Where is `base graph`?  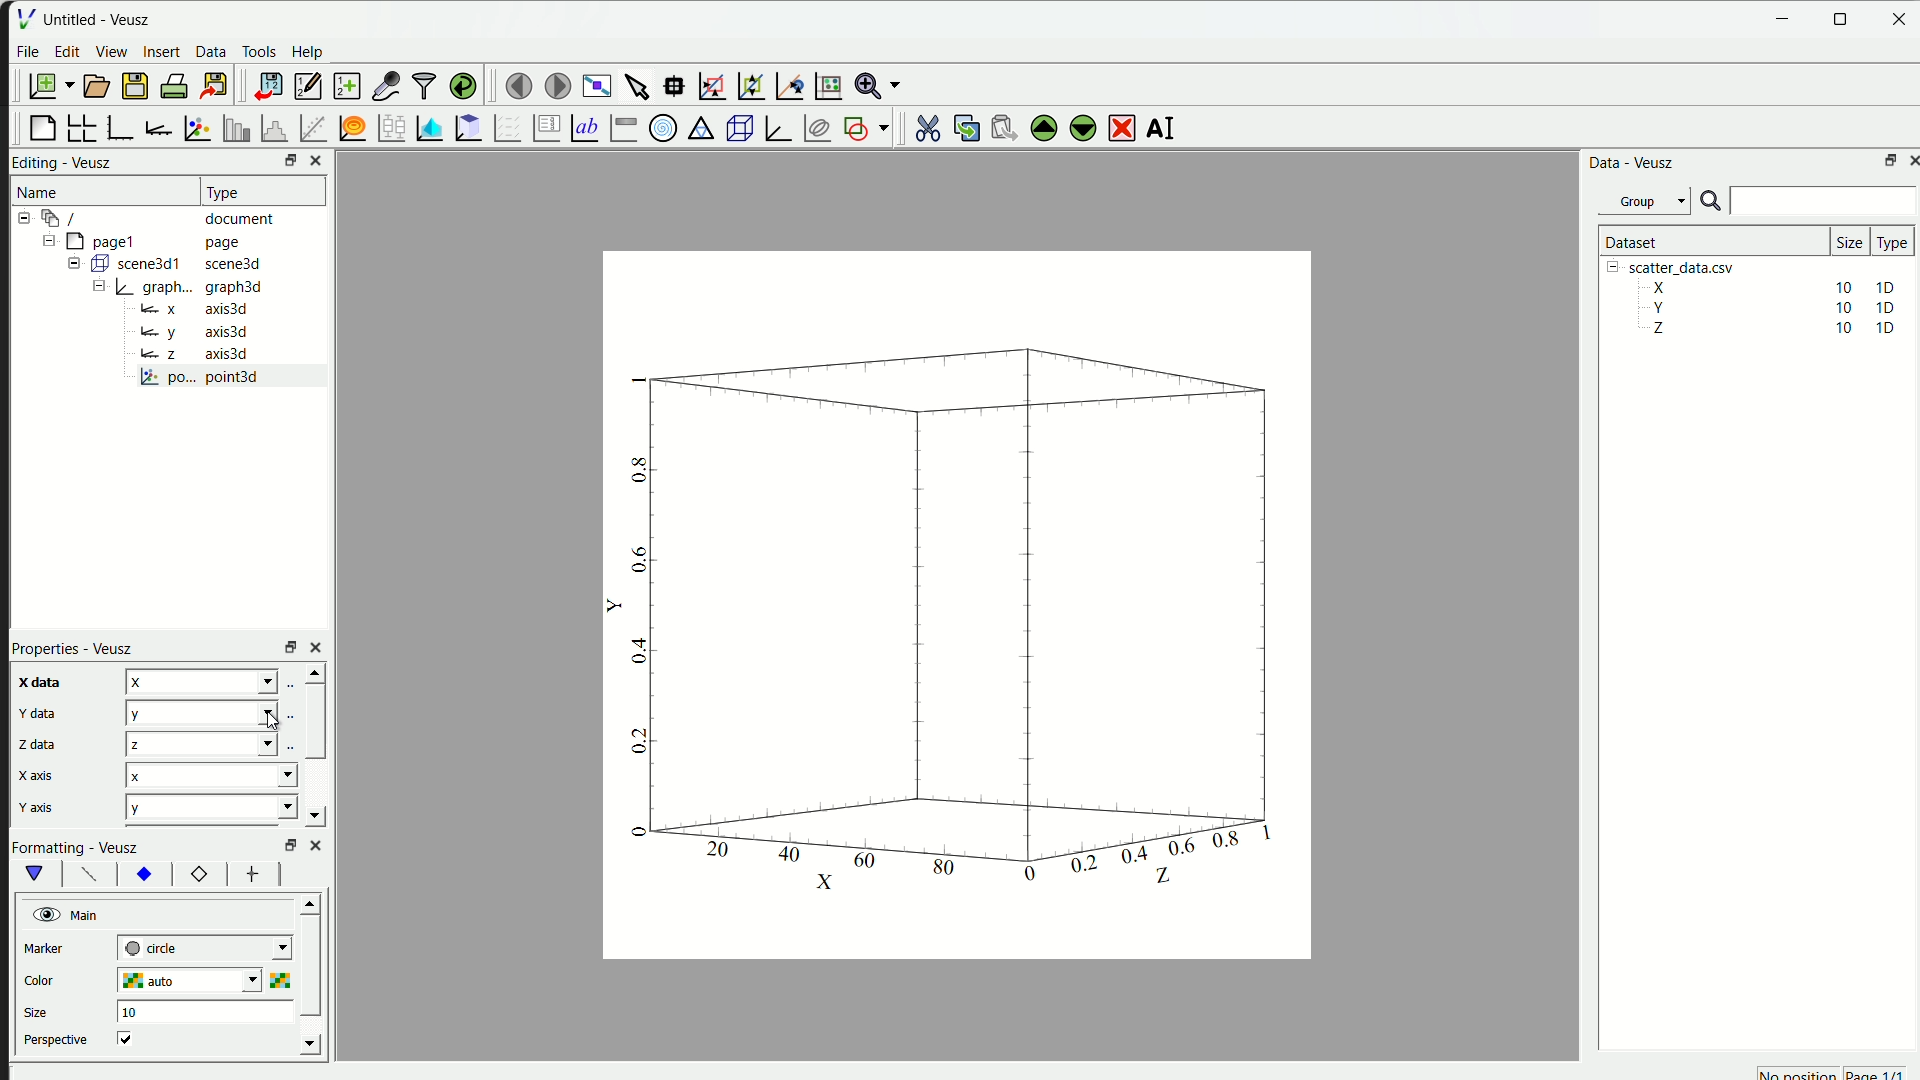 base graph is located at coordinates (120, 126).